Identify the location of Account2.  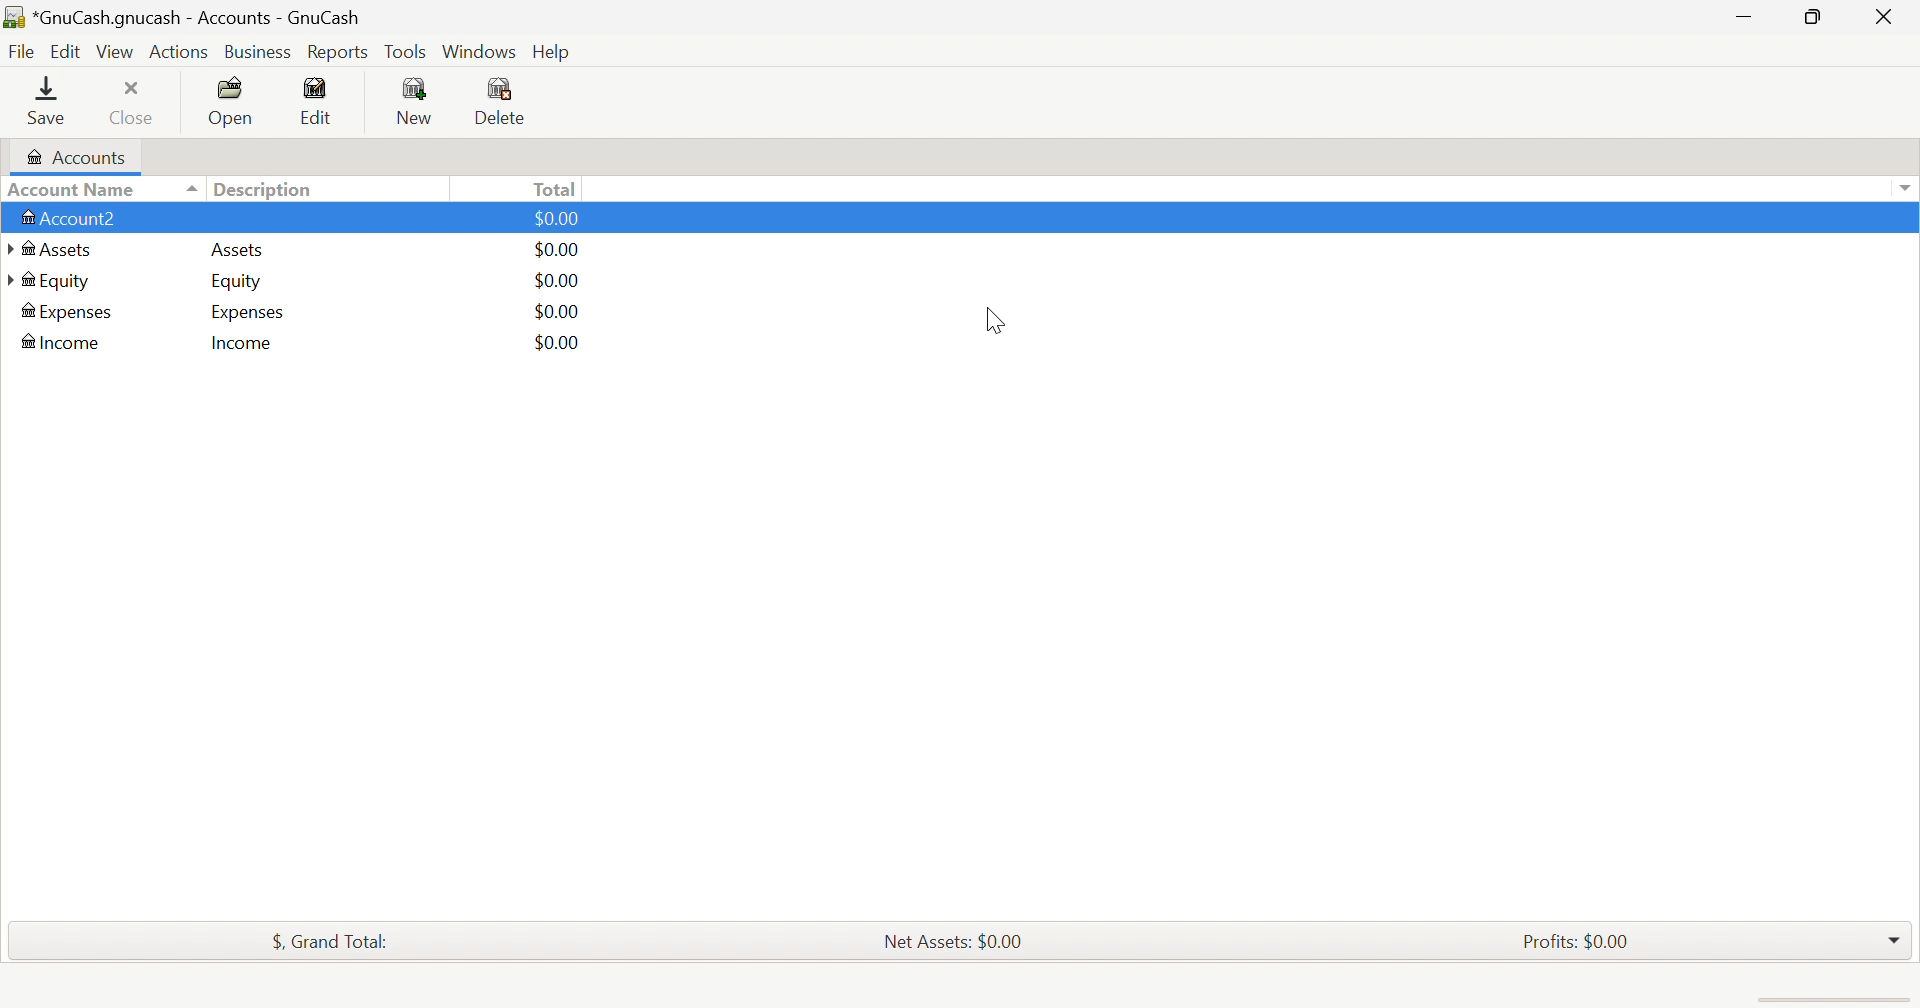
(70, 219).